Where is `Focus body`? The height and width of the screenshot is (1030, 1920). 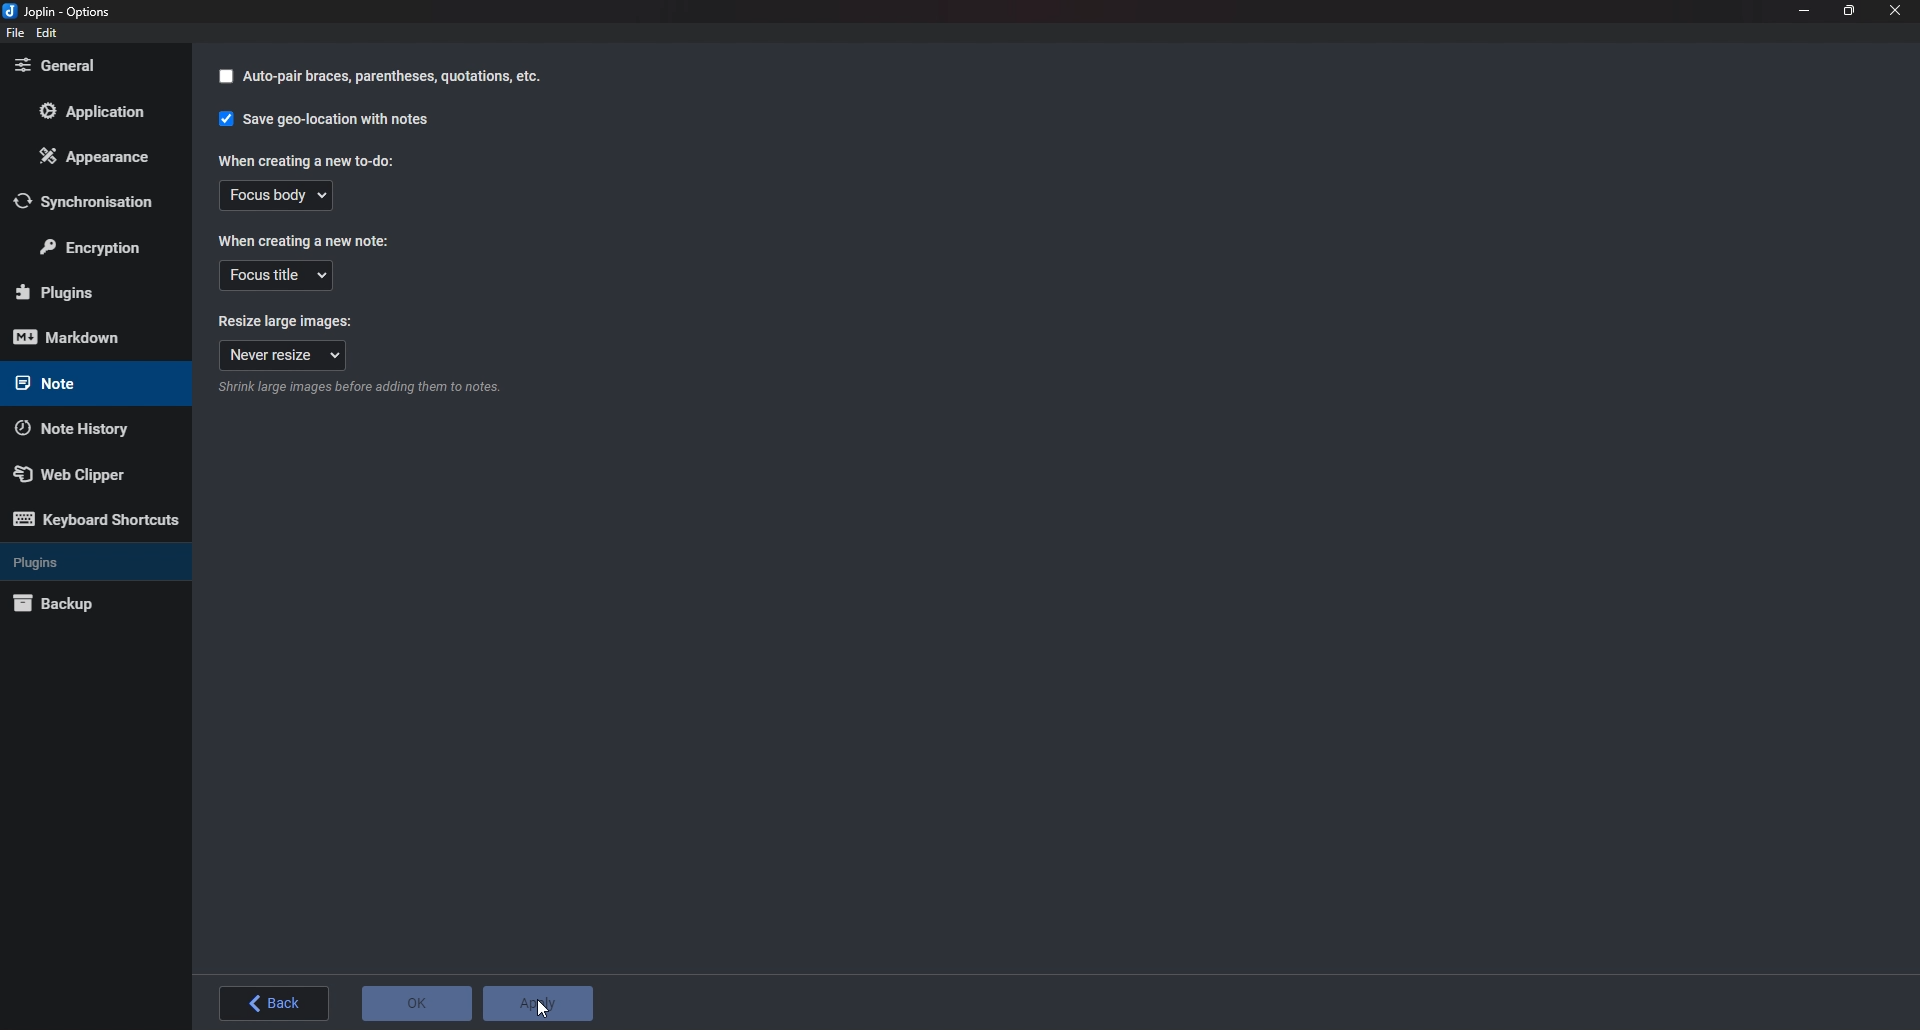 Focus body is located at coordinates (271, 197).